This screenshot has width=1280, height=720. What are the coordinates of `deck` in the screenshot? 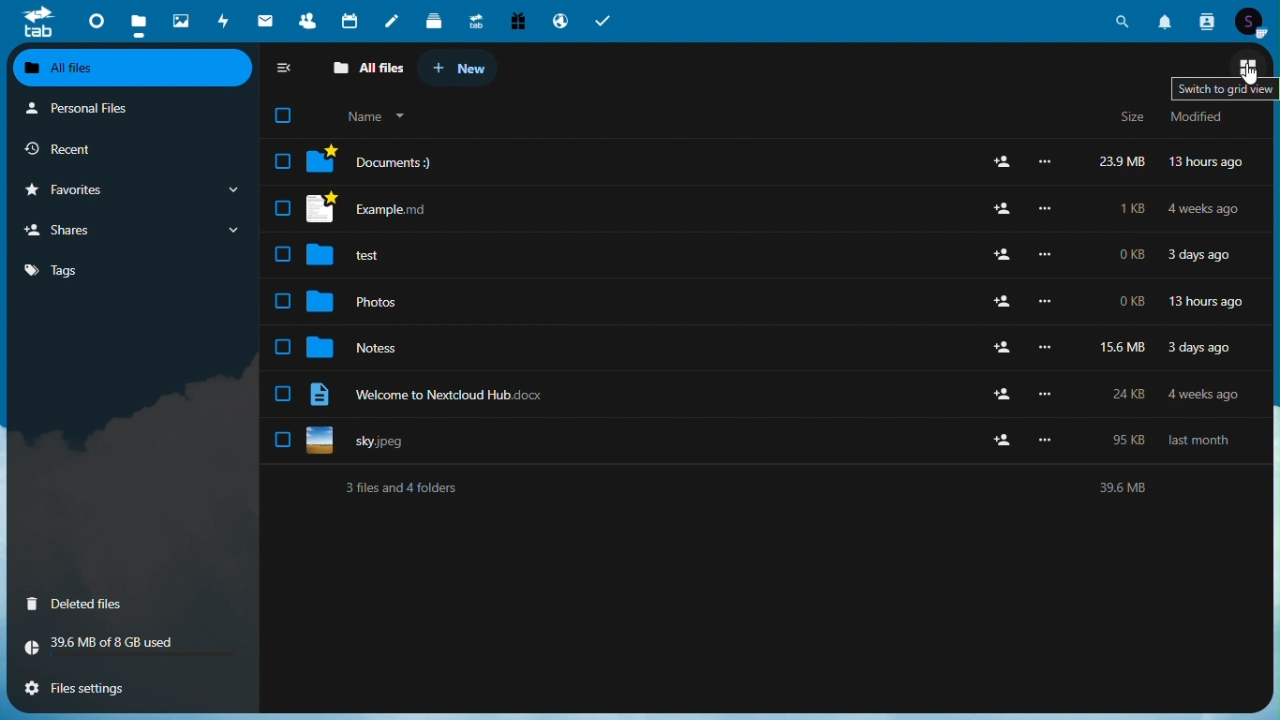 It's located at (431, 20).